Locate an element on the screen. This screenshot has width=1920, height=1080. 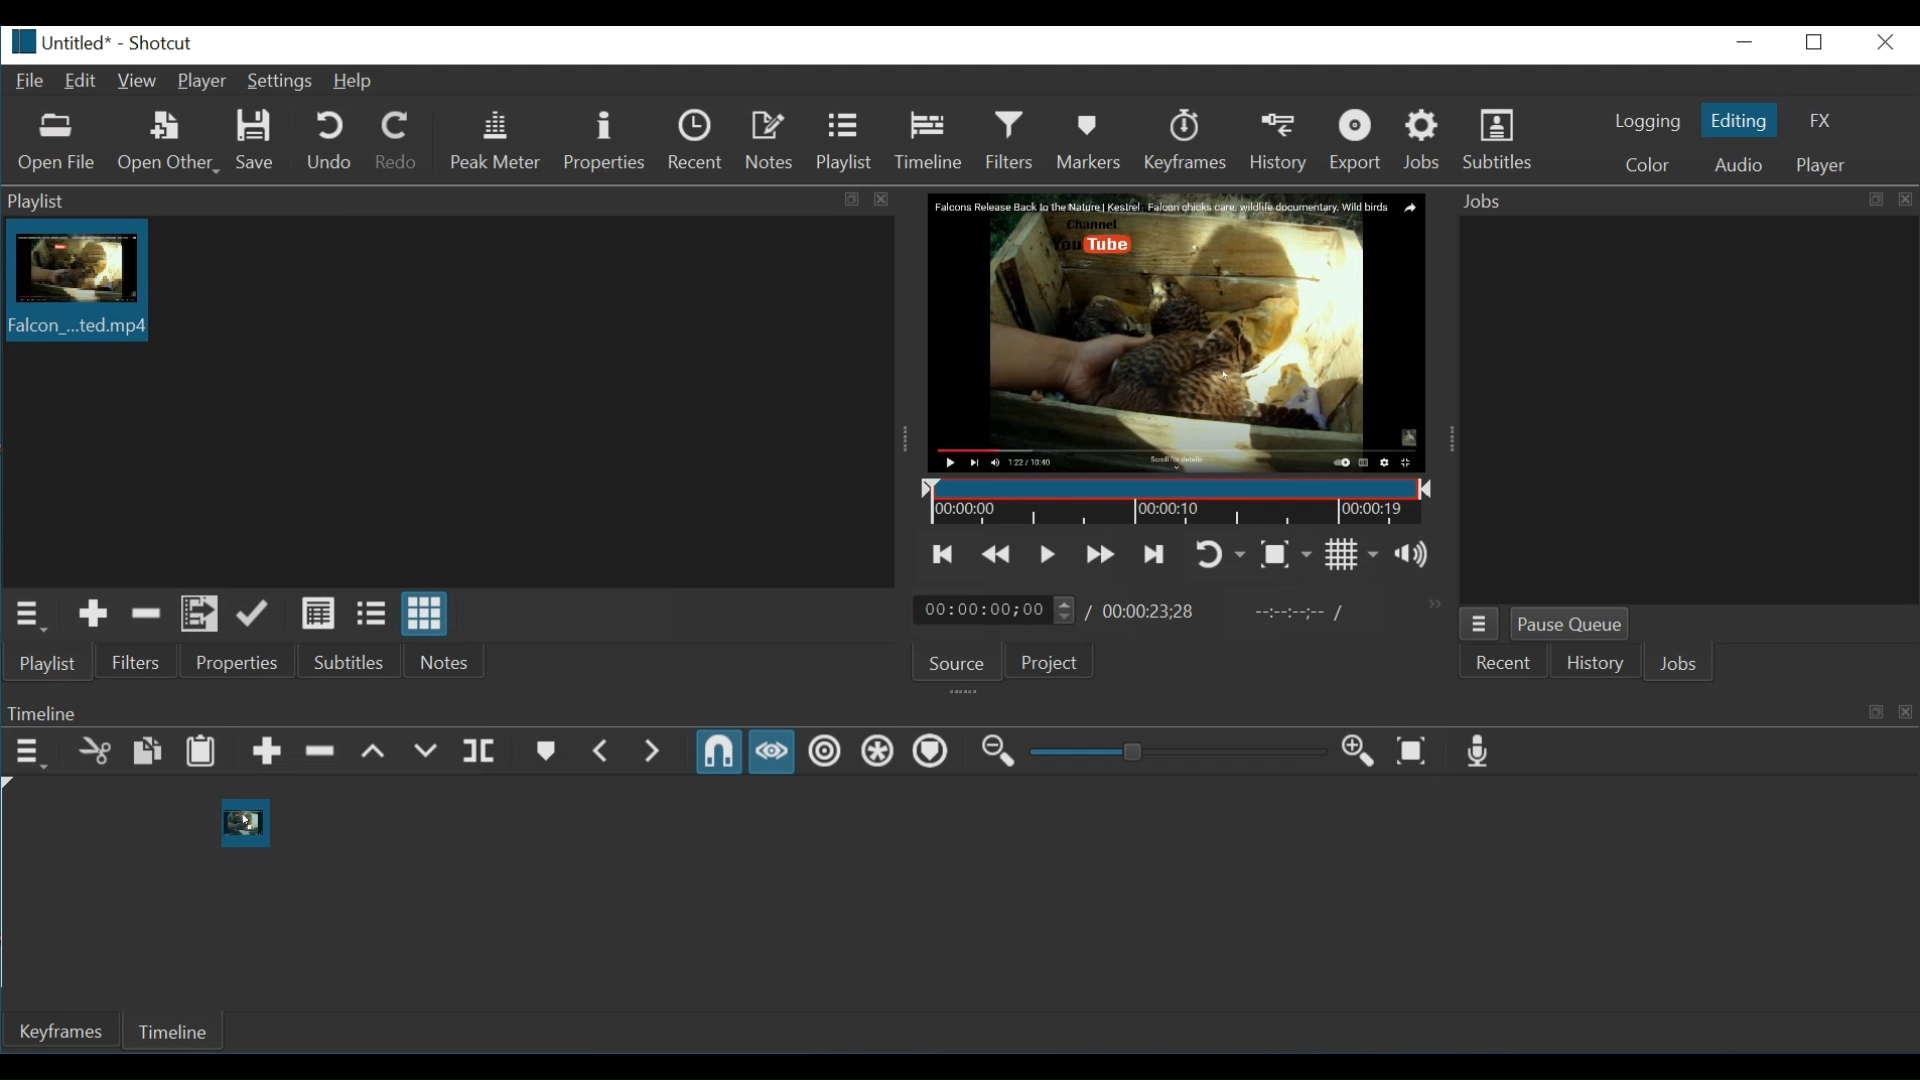
Playlist is located at coordinates (50, 662).